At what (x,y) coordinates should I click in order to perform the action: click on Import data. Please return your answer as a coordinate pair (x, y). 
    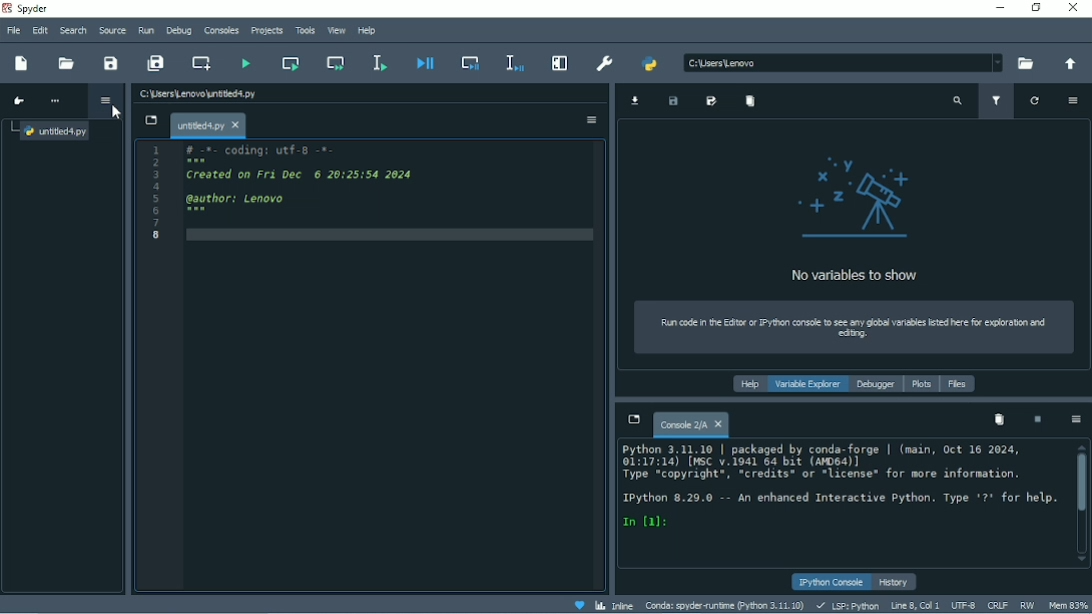
    Looking at the image, I should click on (635, 103).